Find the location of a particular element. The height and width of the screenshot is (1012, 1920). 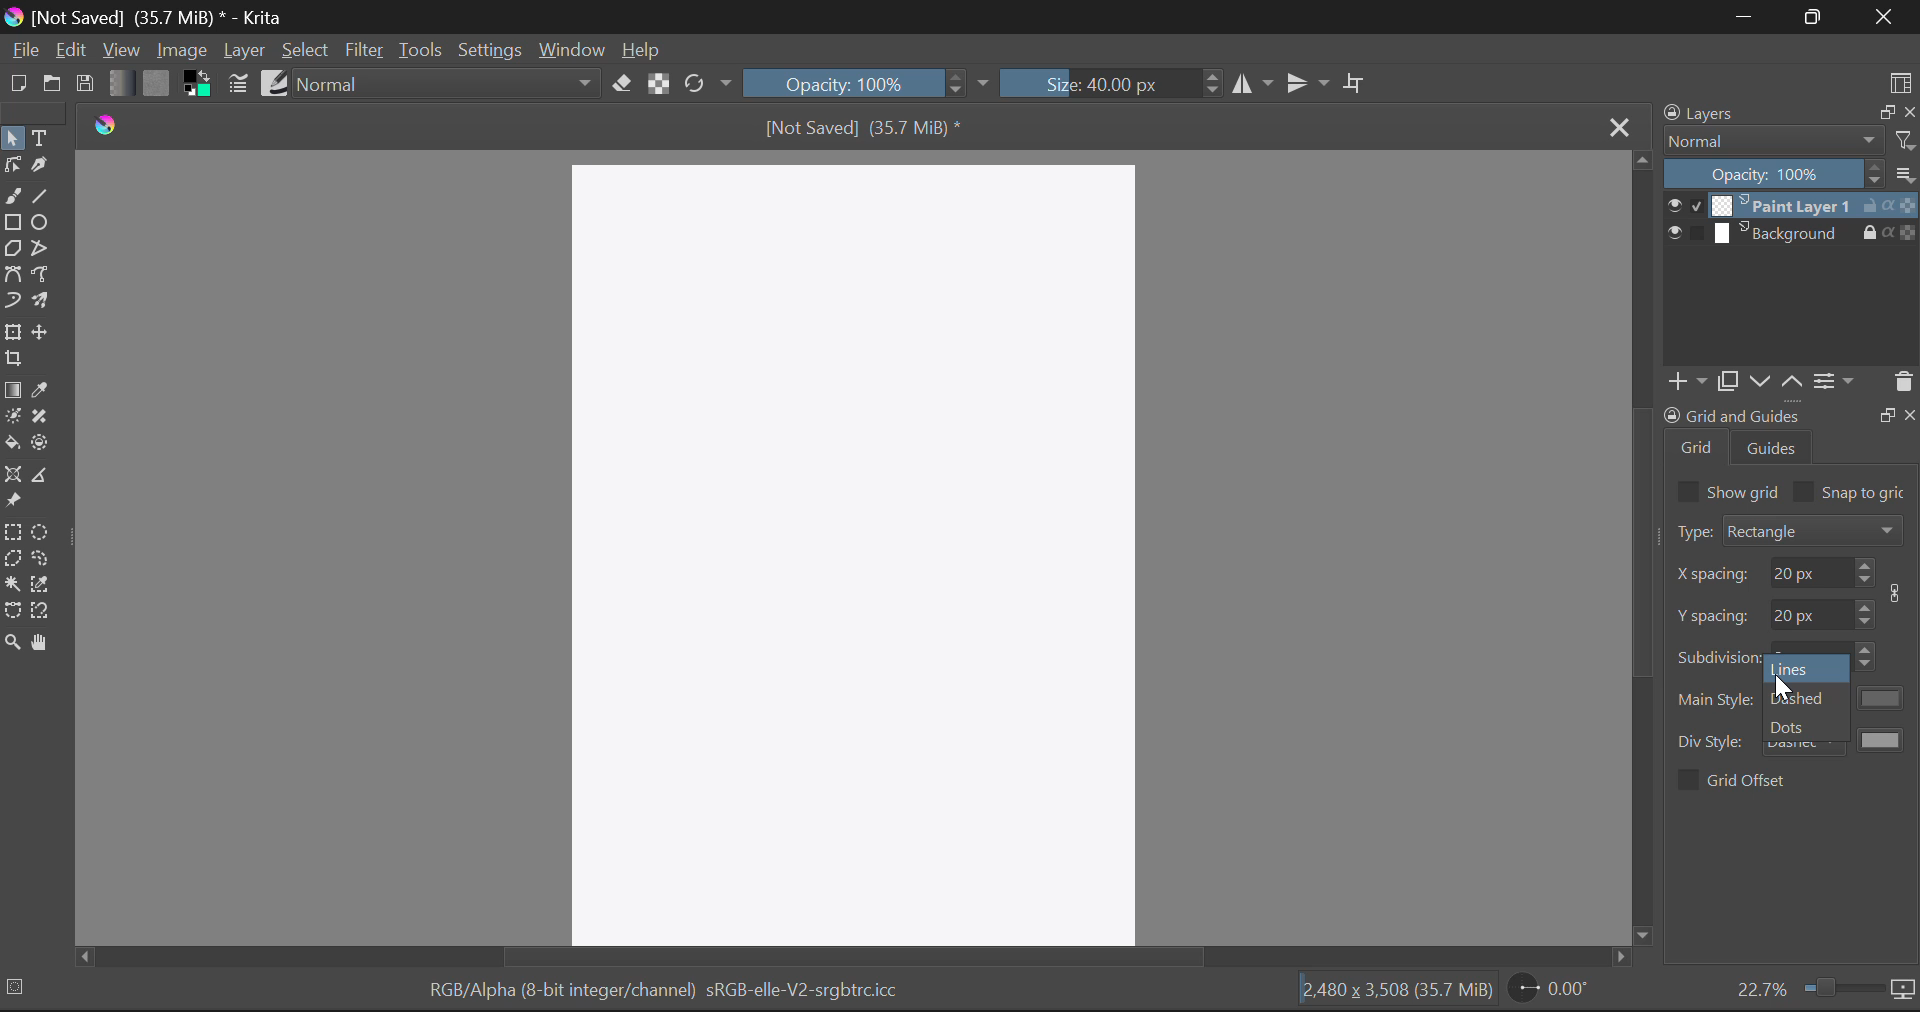

selection is located at coordinates (19, 986).